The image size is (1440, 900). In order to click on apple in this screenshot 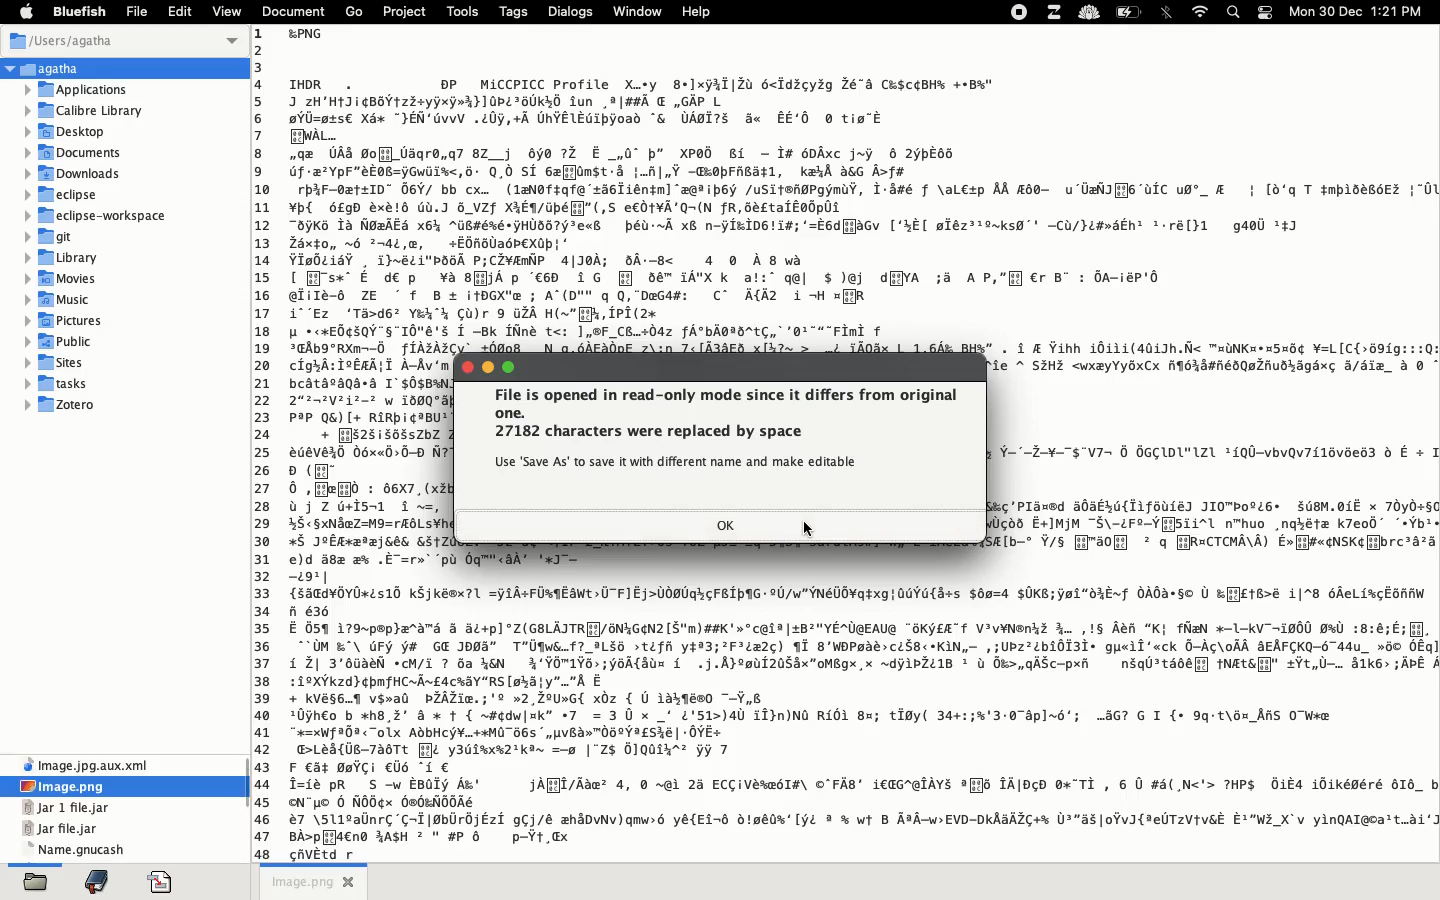, I will do `click(25, 12)`.